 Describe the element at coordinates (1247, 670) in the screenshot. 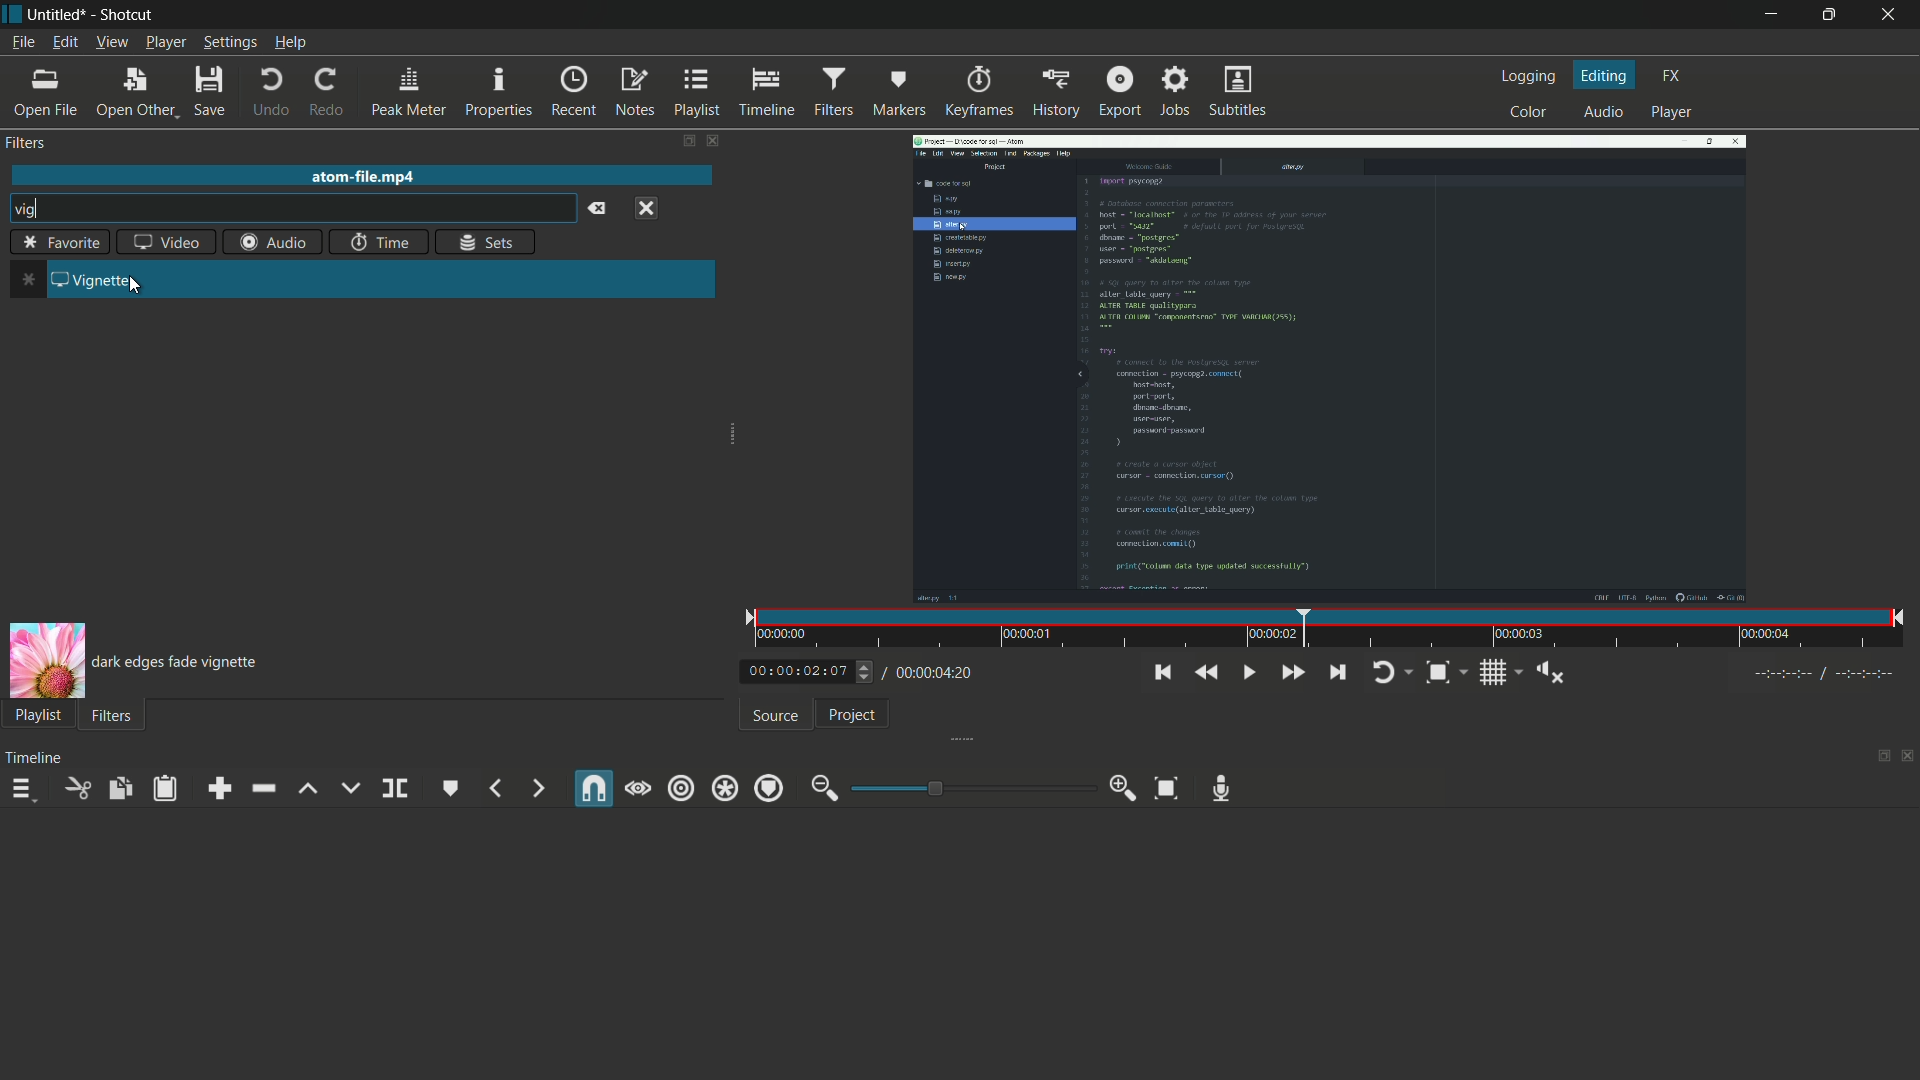

I see `toggle play or pause` at that location.